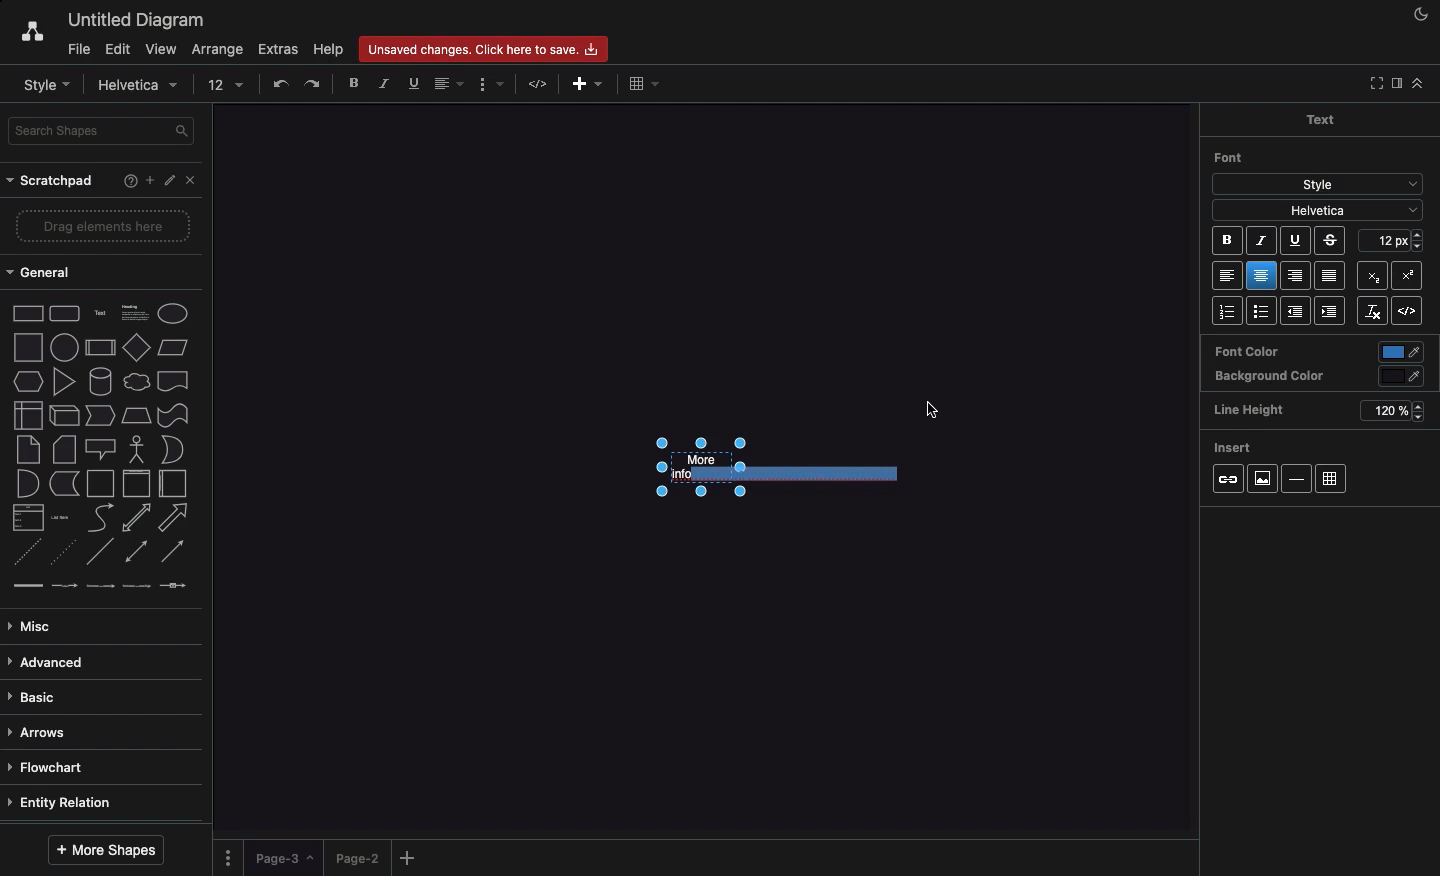  Describe the element at coordinates (65, 312) in the screenshot. I see `rounded rectangle` at that location.